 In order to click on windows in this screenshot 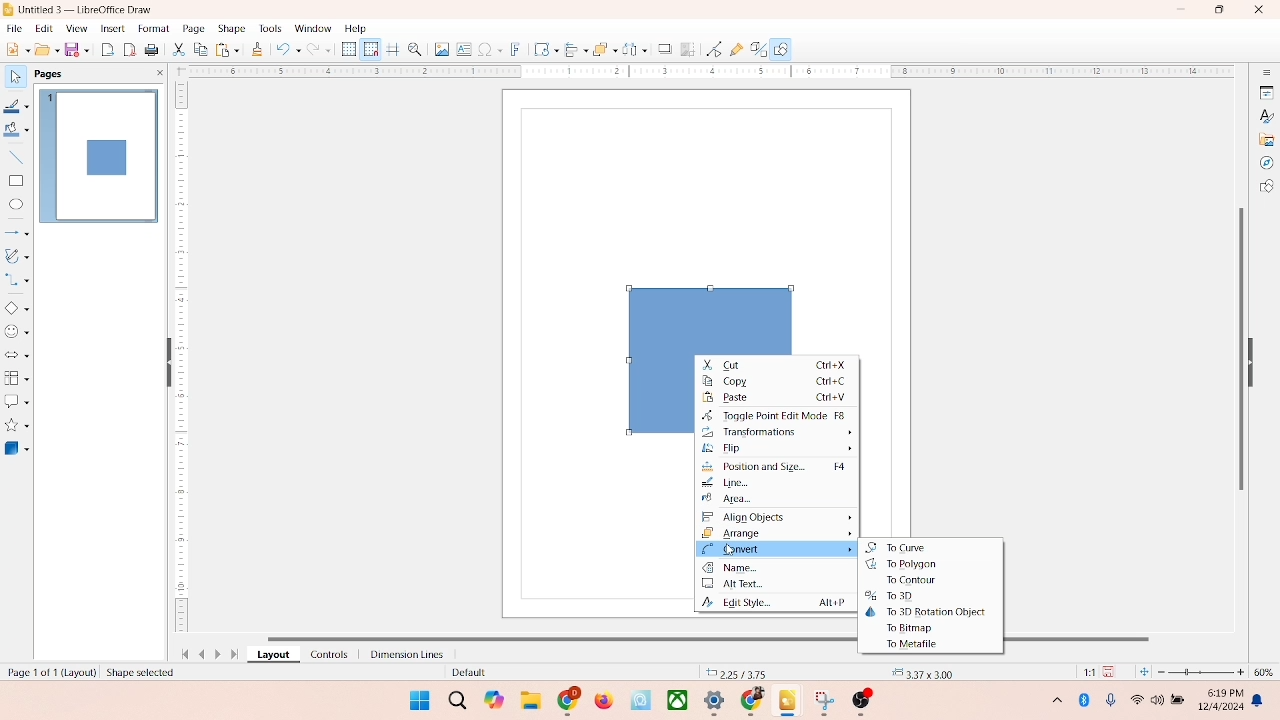, I will do `click(417, 700)`.